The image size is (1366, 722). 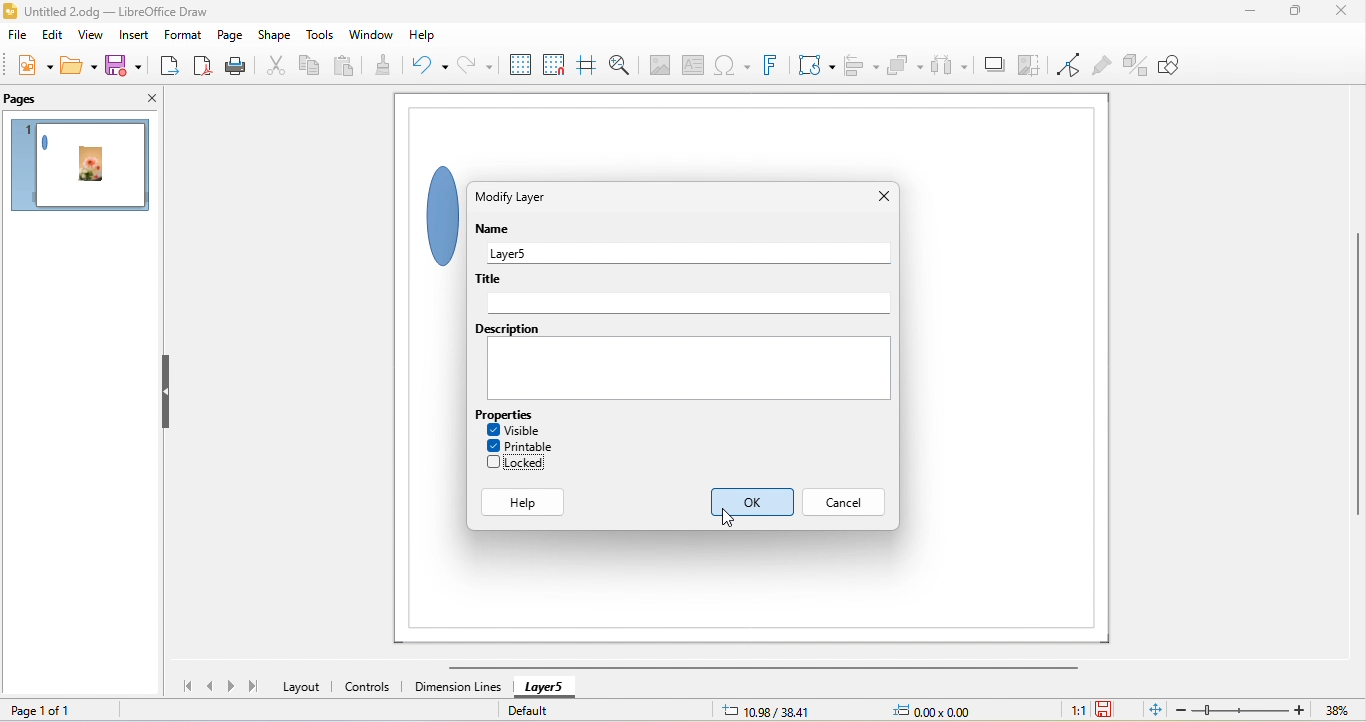 I want to click on 10.98/38.41, so click(x=767, y=710).